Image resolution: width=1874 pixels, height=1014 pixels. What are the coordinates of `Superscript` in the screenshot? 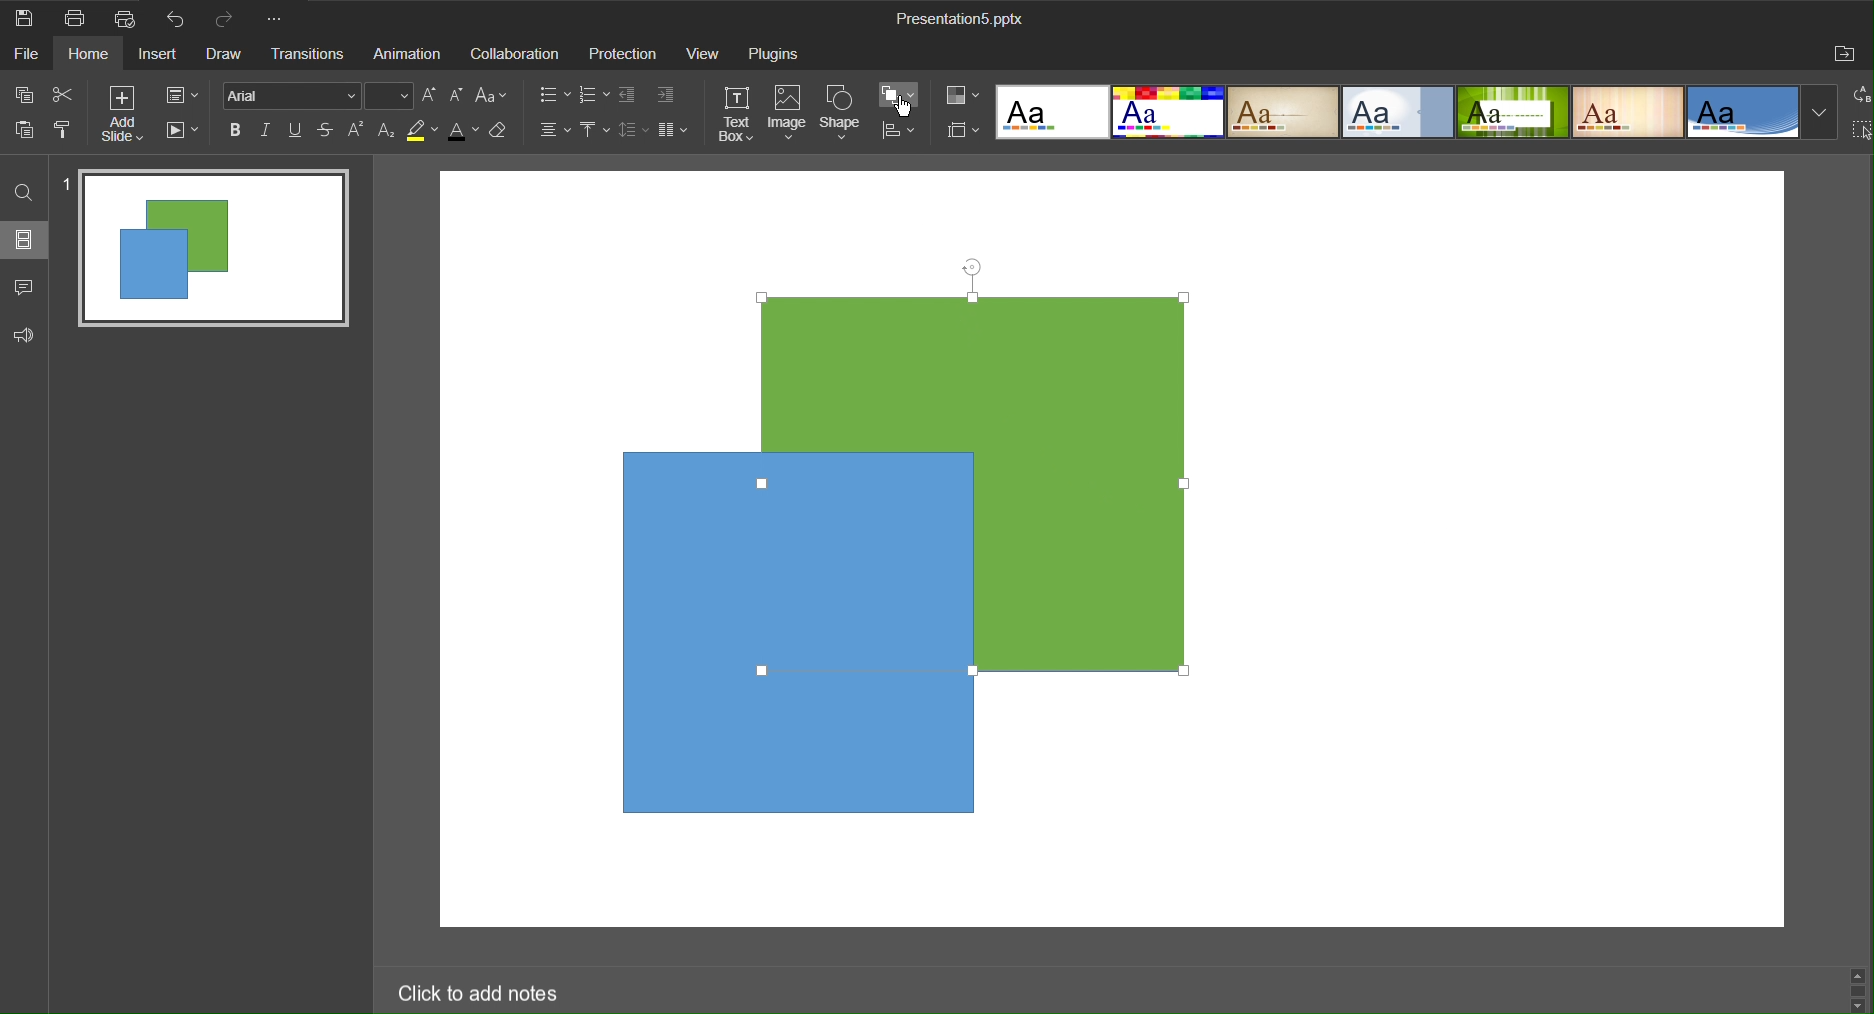 It's located at (354, 133).